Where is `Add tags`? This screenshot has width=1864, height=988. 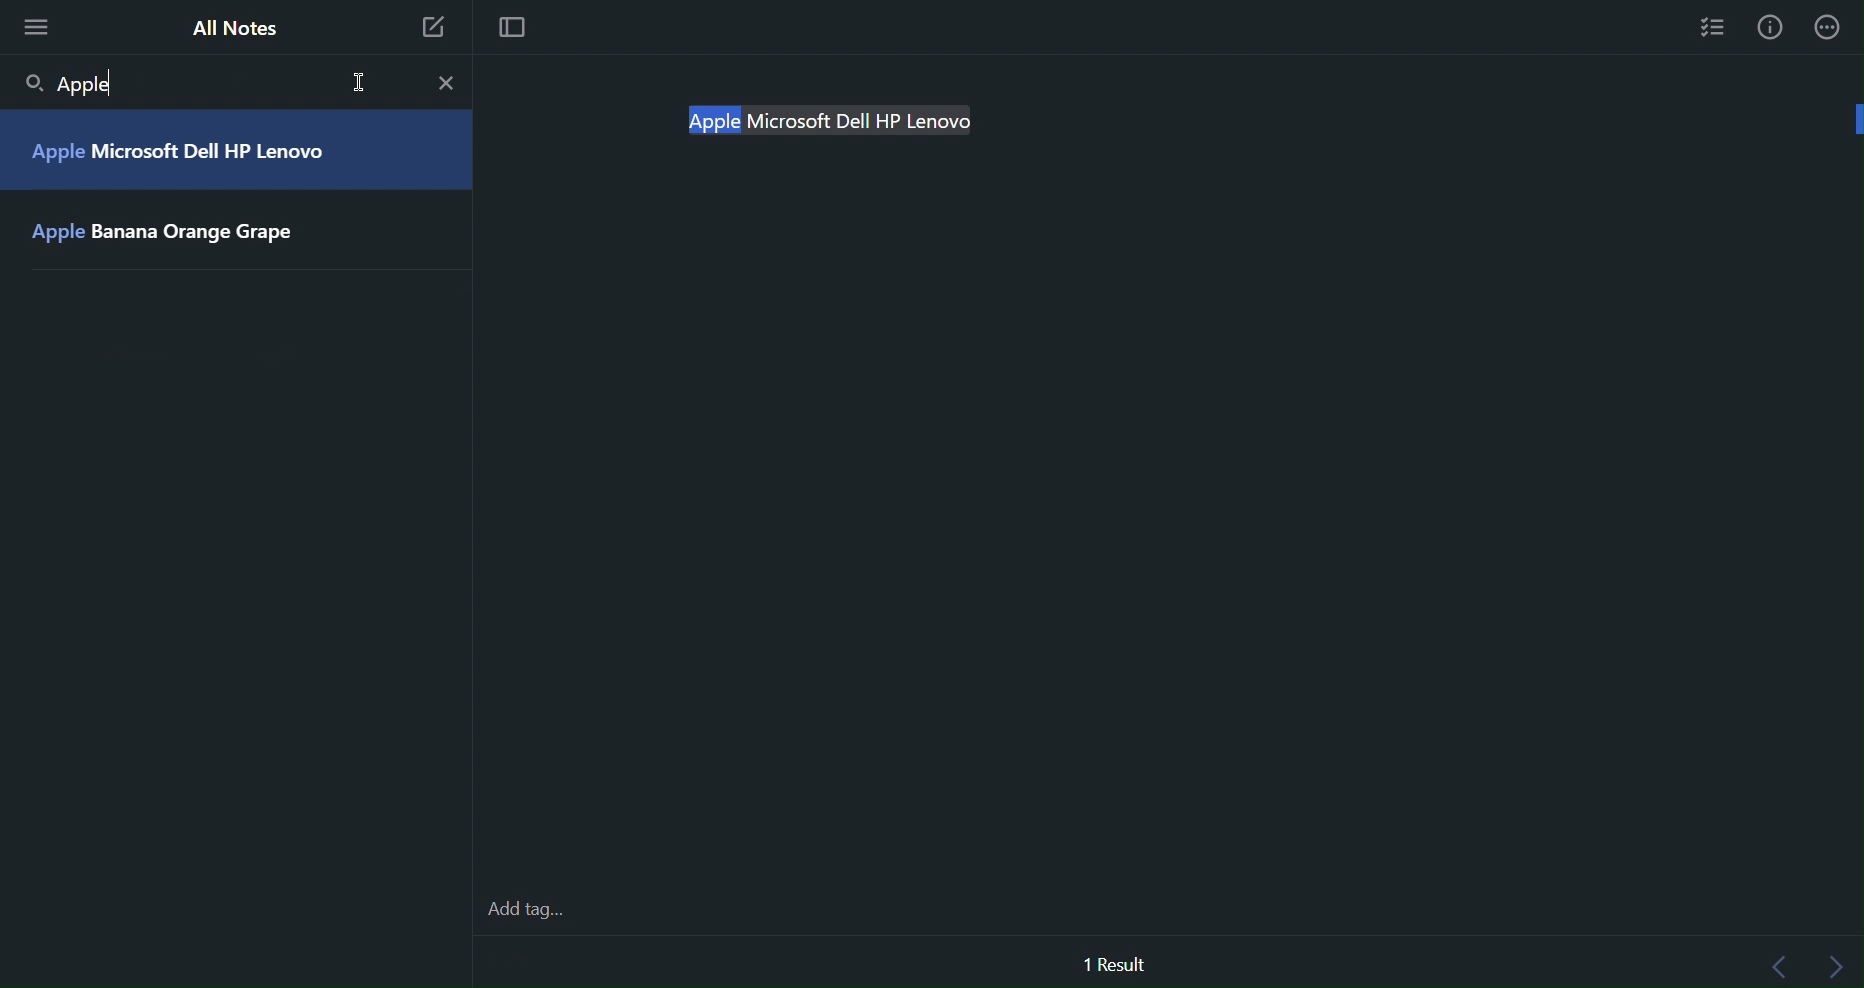
Add tags is located at coordinates (529, 907).